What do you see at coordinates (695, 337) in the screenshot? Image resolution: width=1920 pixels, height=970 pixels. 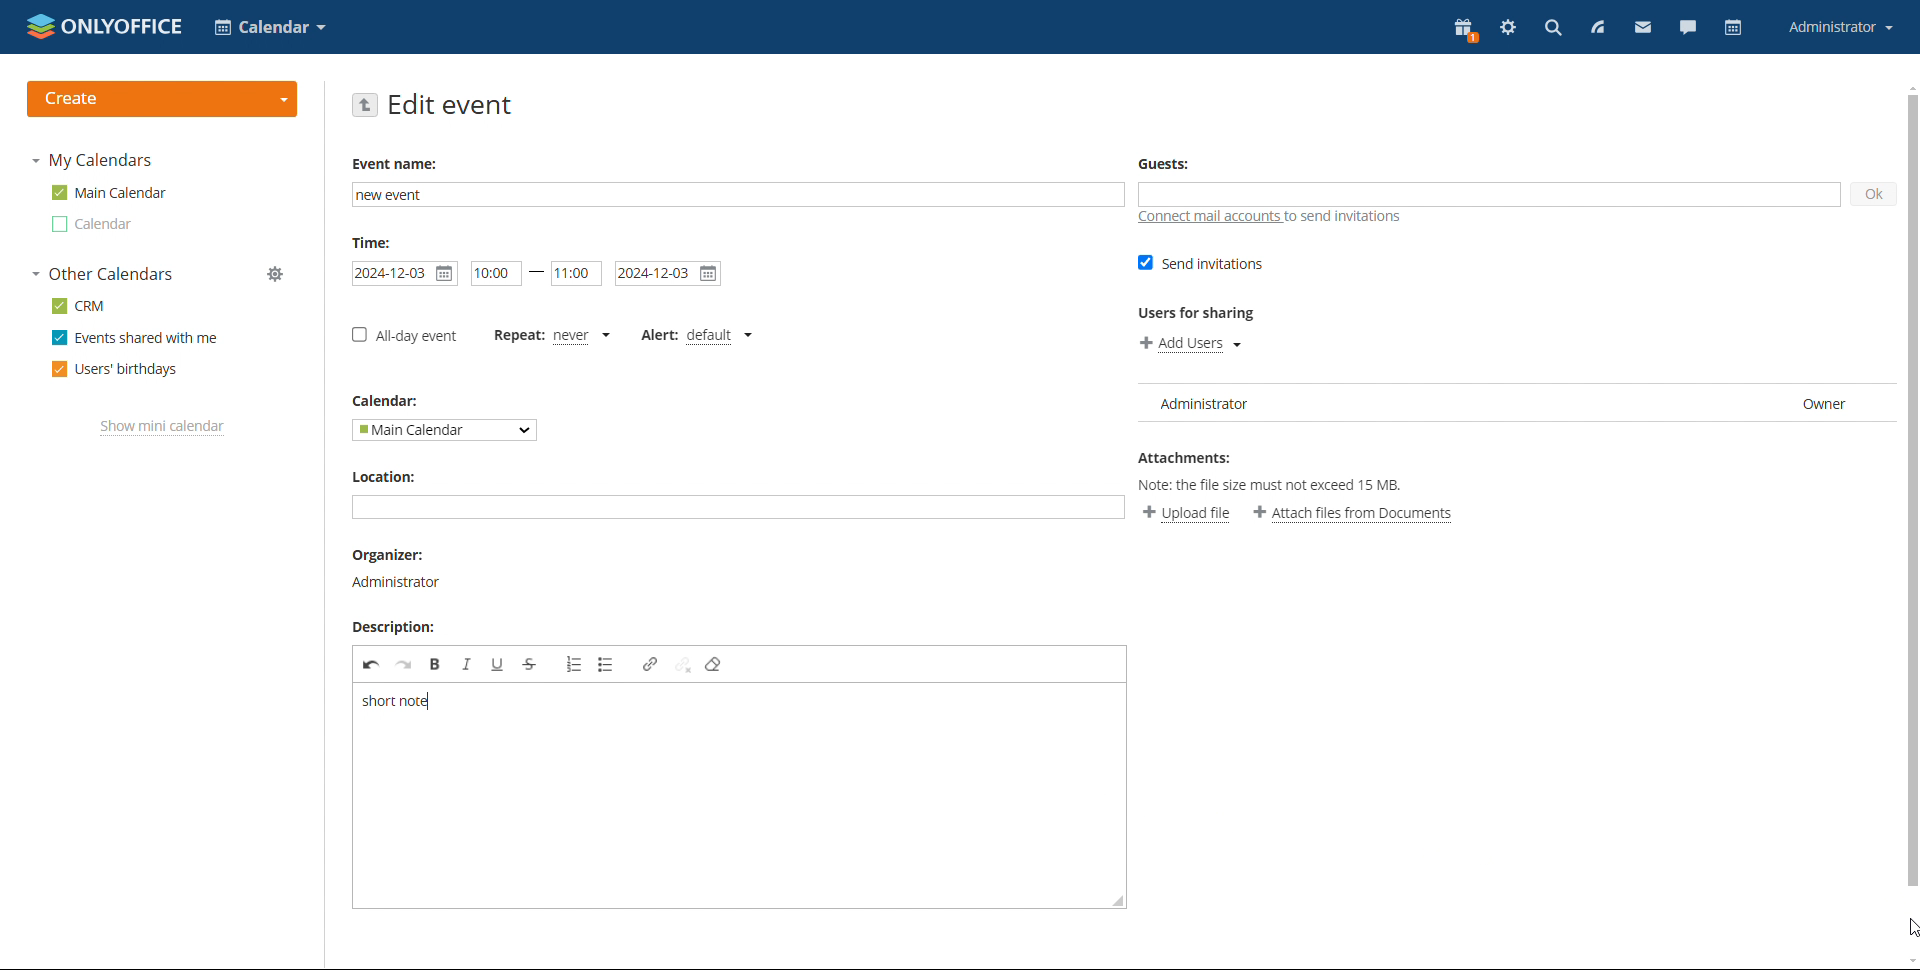 I see `set alert` at bounding box center [695, 337].